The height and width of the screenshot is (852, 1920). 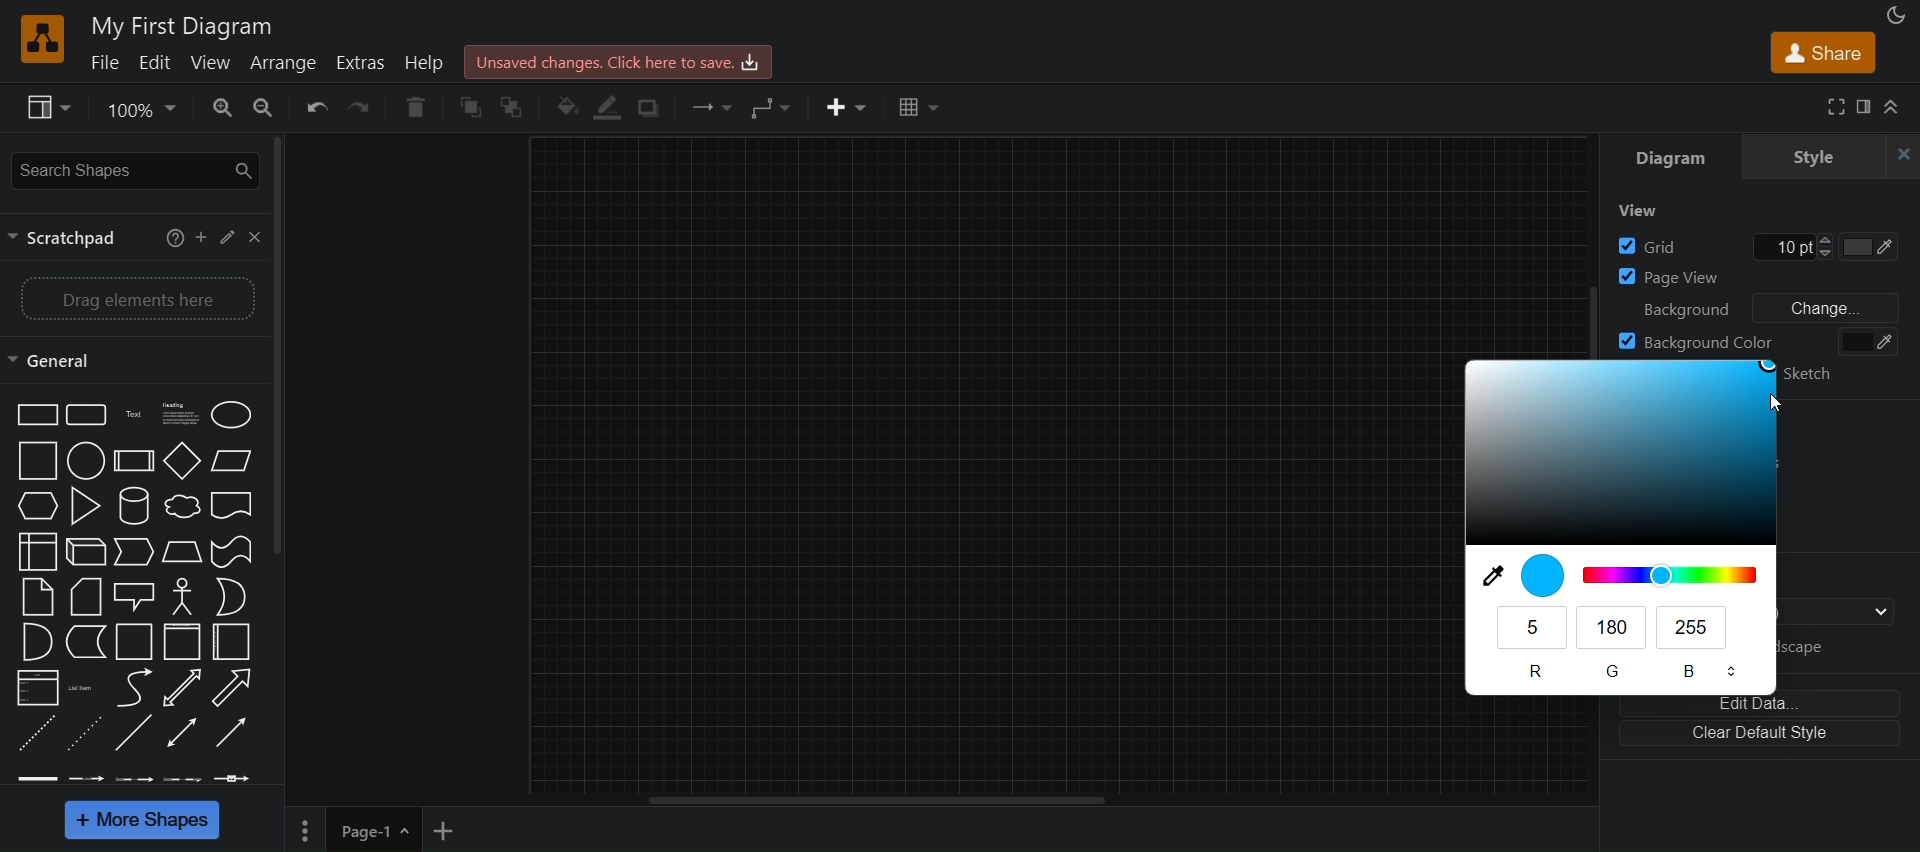 What do you see at coordinates (57, 360) in the screenshot?
I see `general` at bounding box center [57, 360].